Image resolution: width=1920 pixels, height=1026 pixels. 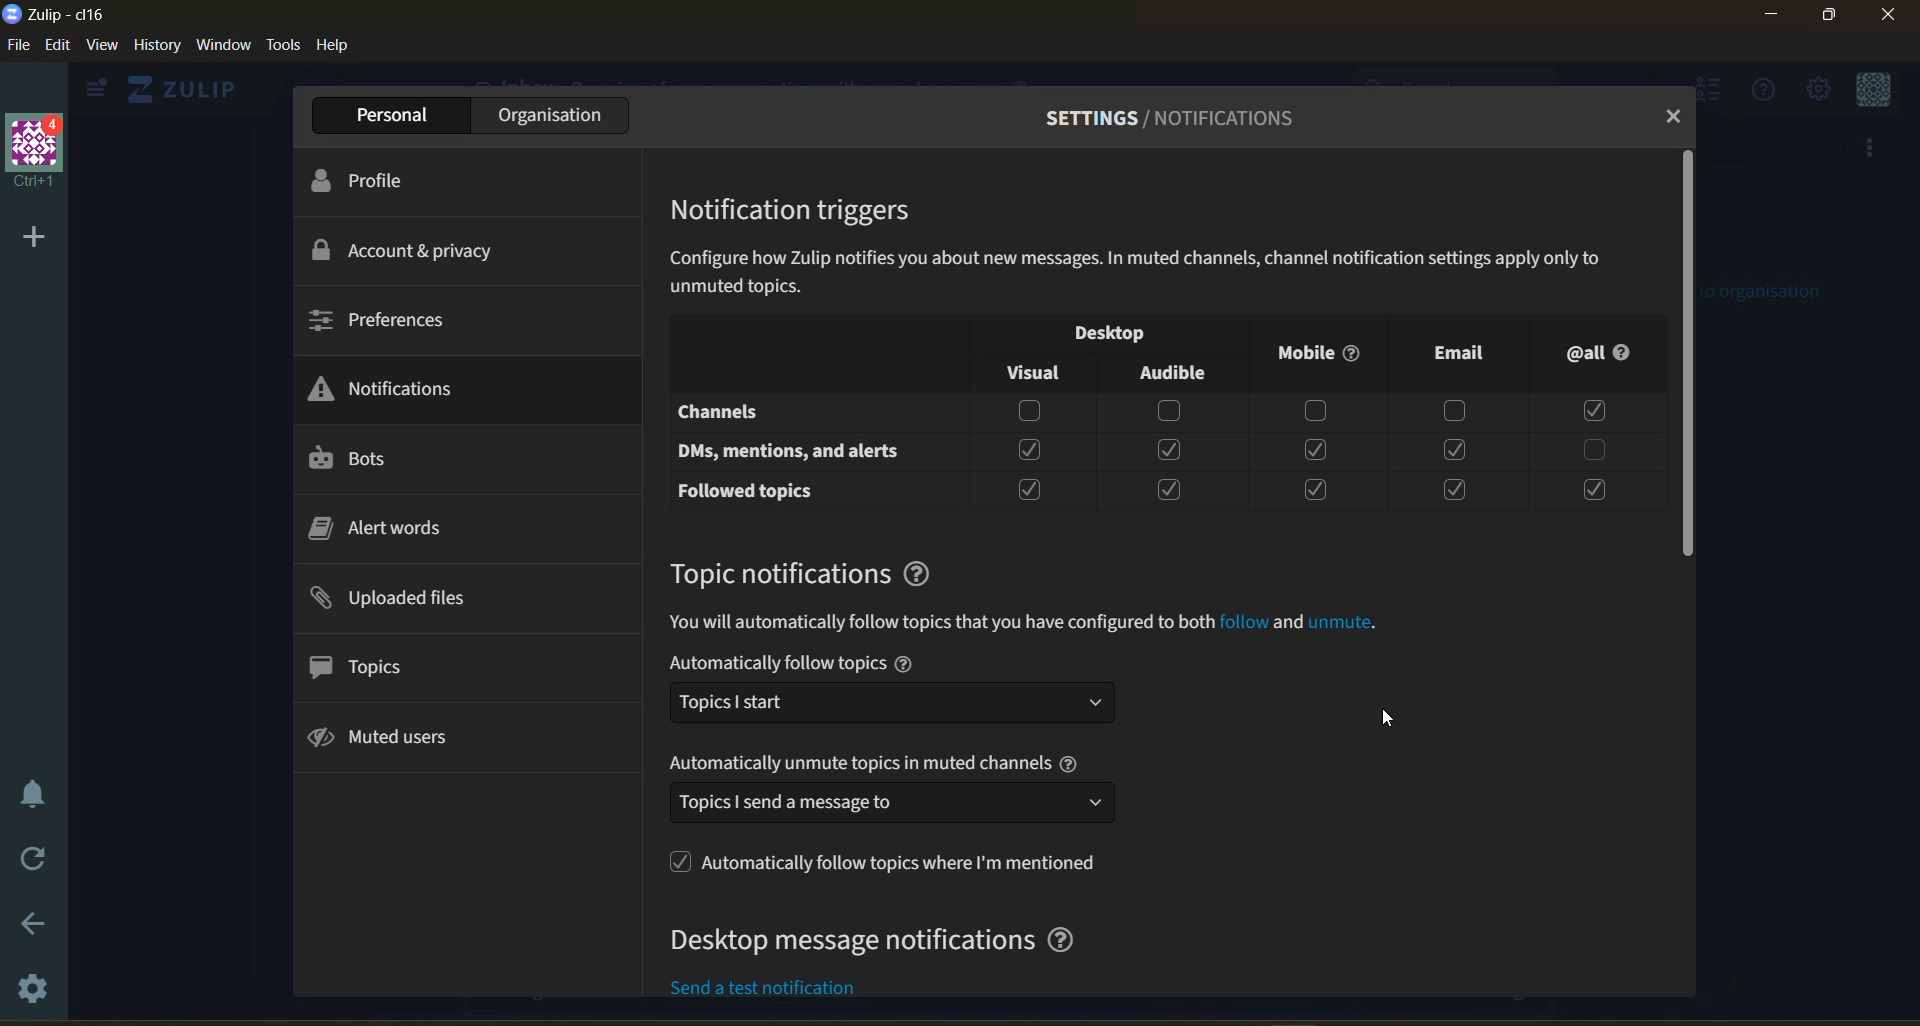 What do you see at coordinates (1834, 19) in the screenshot?
I see `Maximize` at bounding box center [1834, 19].